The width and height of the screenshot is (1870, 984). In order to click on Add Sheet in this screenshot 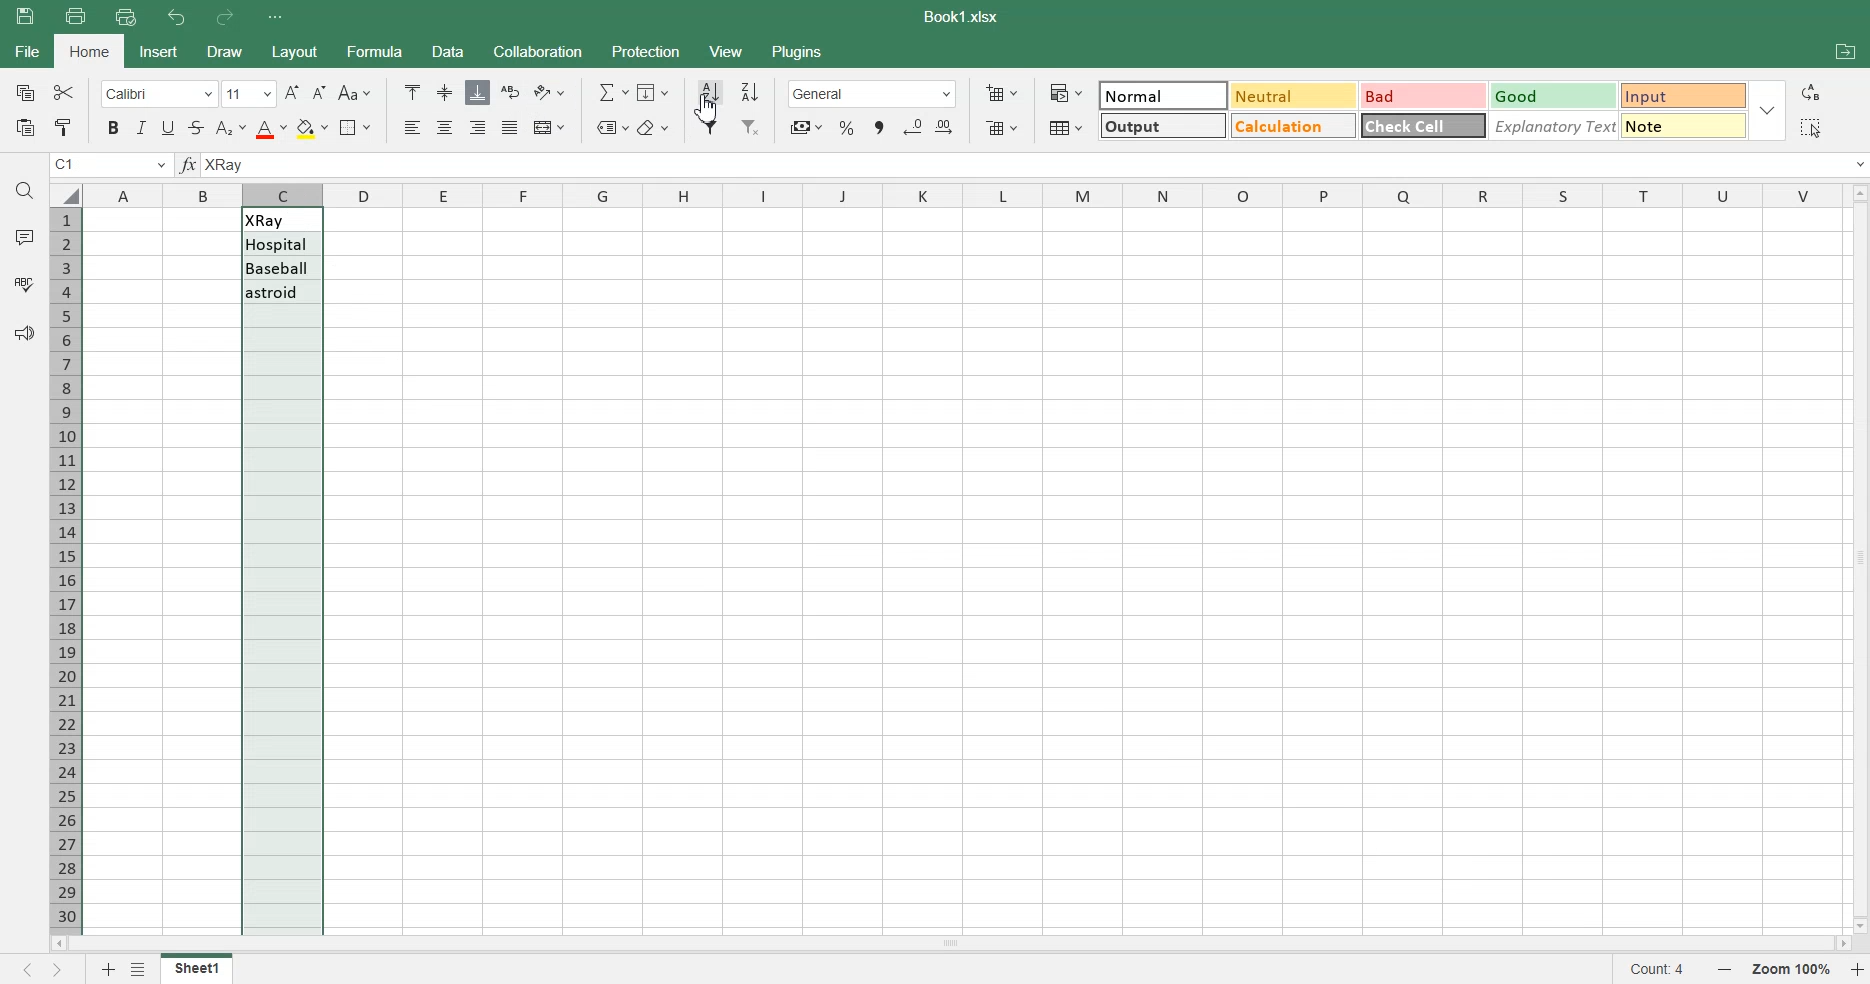, I will do `click(105, 969)`.